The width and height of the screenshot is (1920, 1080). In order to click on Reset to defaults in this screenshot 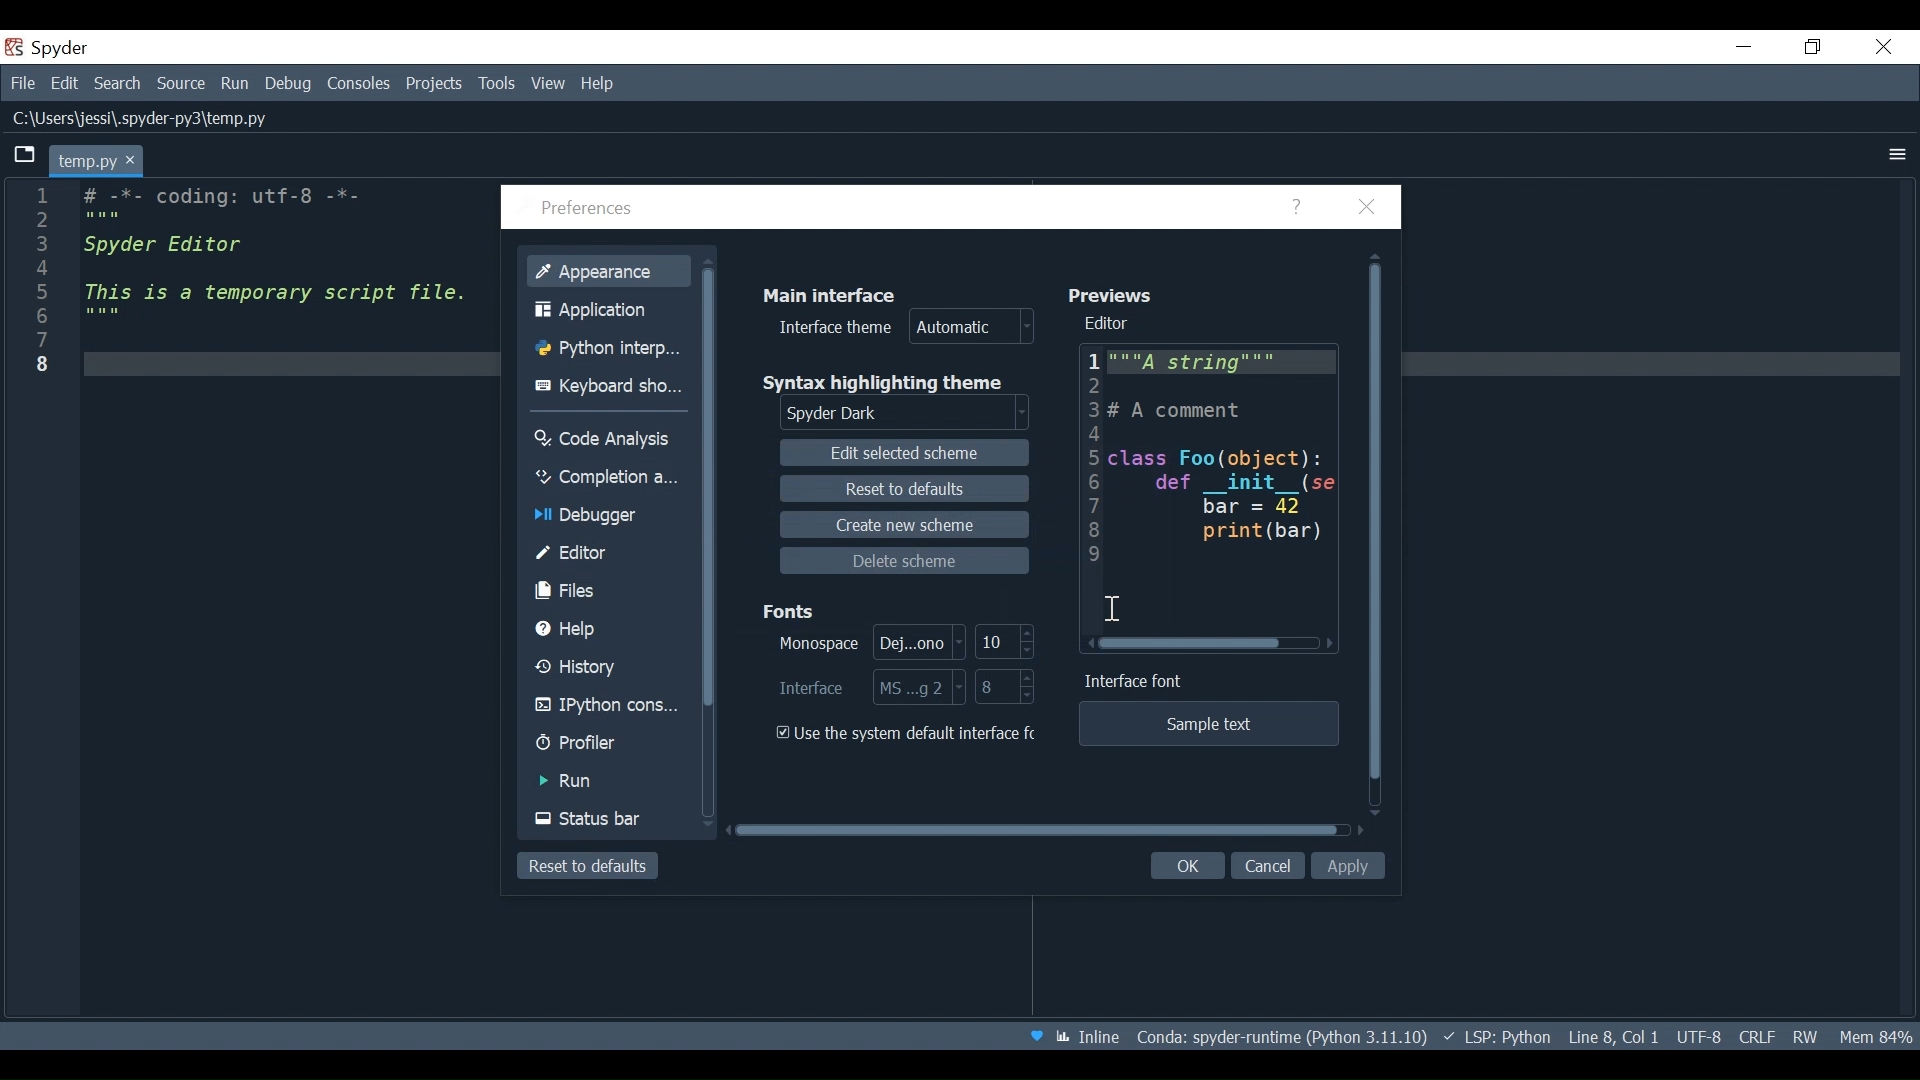, I will do `click(586, 866)`.